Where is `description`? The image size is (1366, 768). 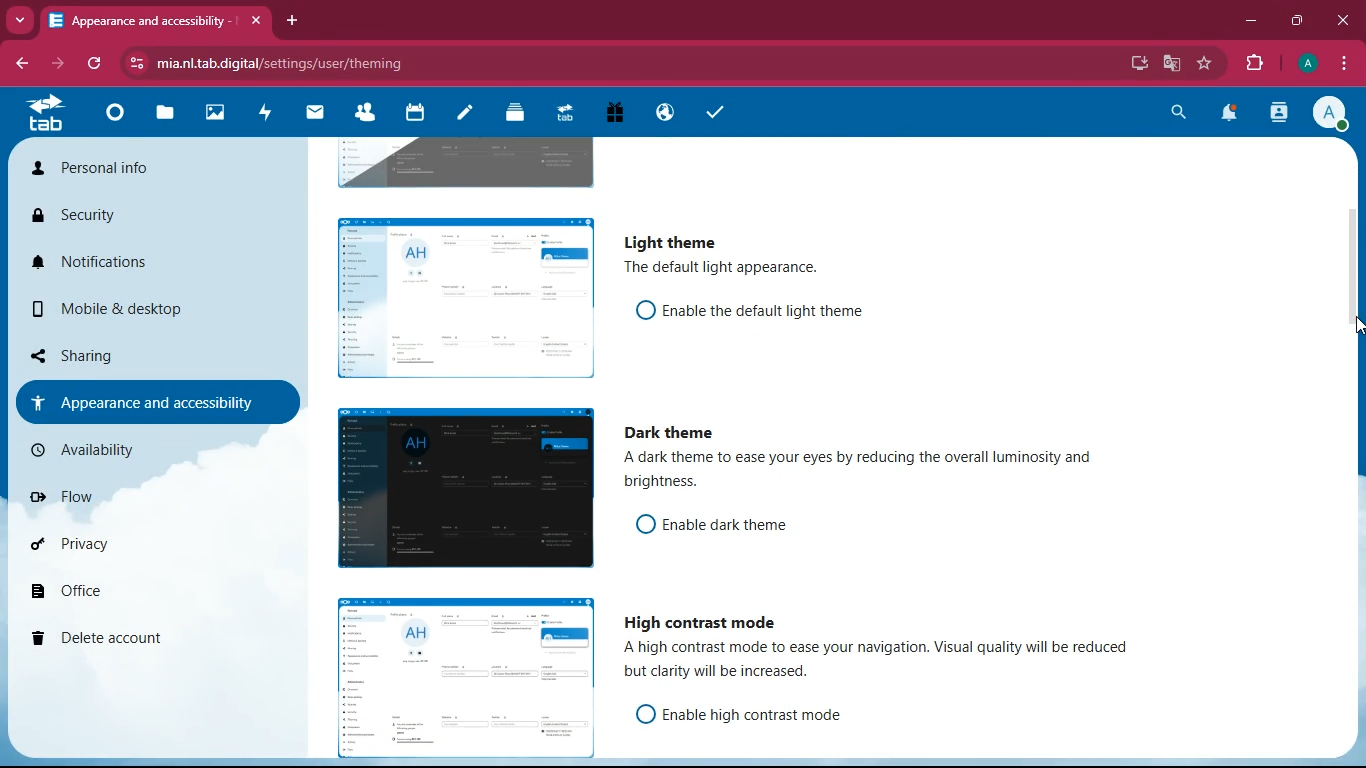
description is located at coordinates (884, 662).